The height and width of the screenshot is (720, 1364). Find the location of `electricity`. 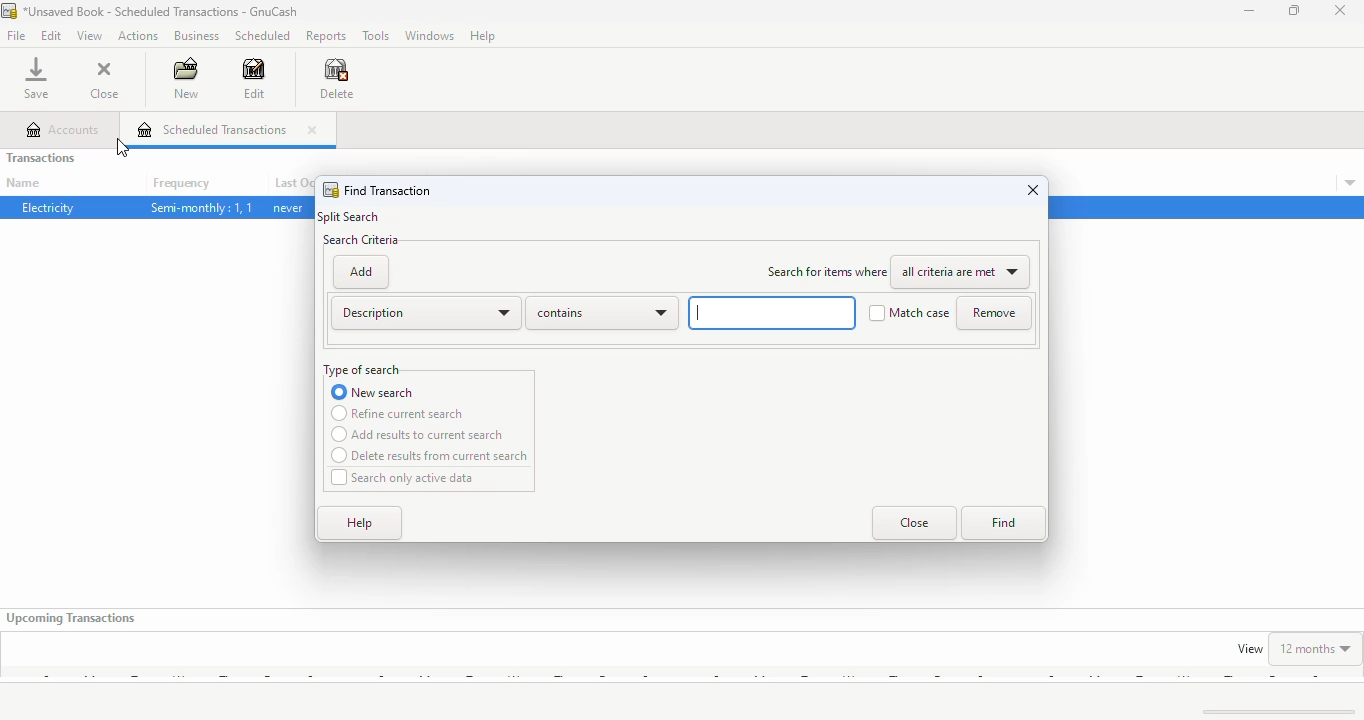

electricity is located at coordinates (49, 207).